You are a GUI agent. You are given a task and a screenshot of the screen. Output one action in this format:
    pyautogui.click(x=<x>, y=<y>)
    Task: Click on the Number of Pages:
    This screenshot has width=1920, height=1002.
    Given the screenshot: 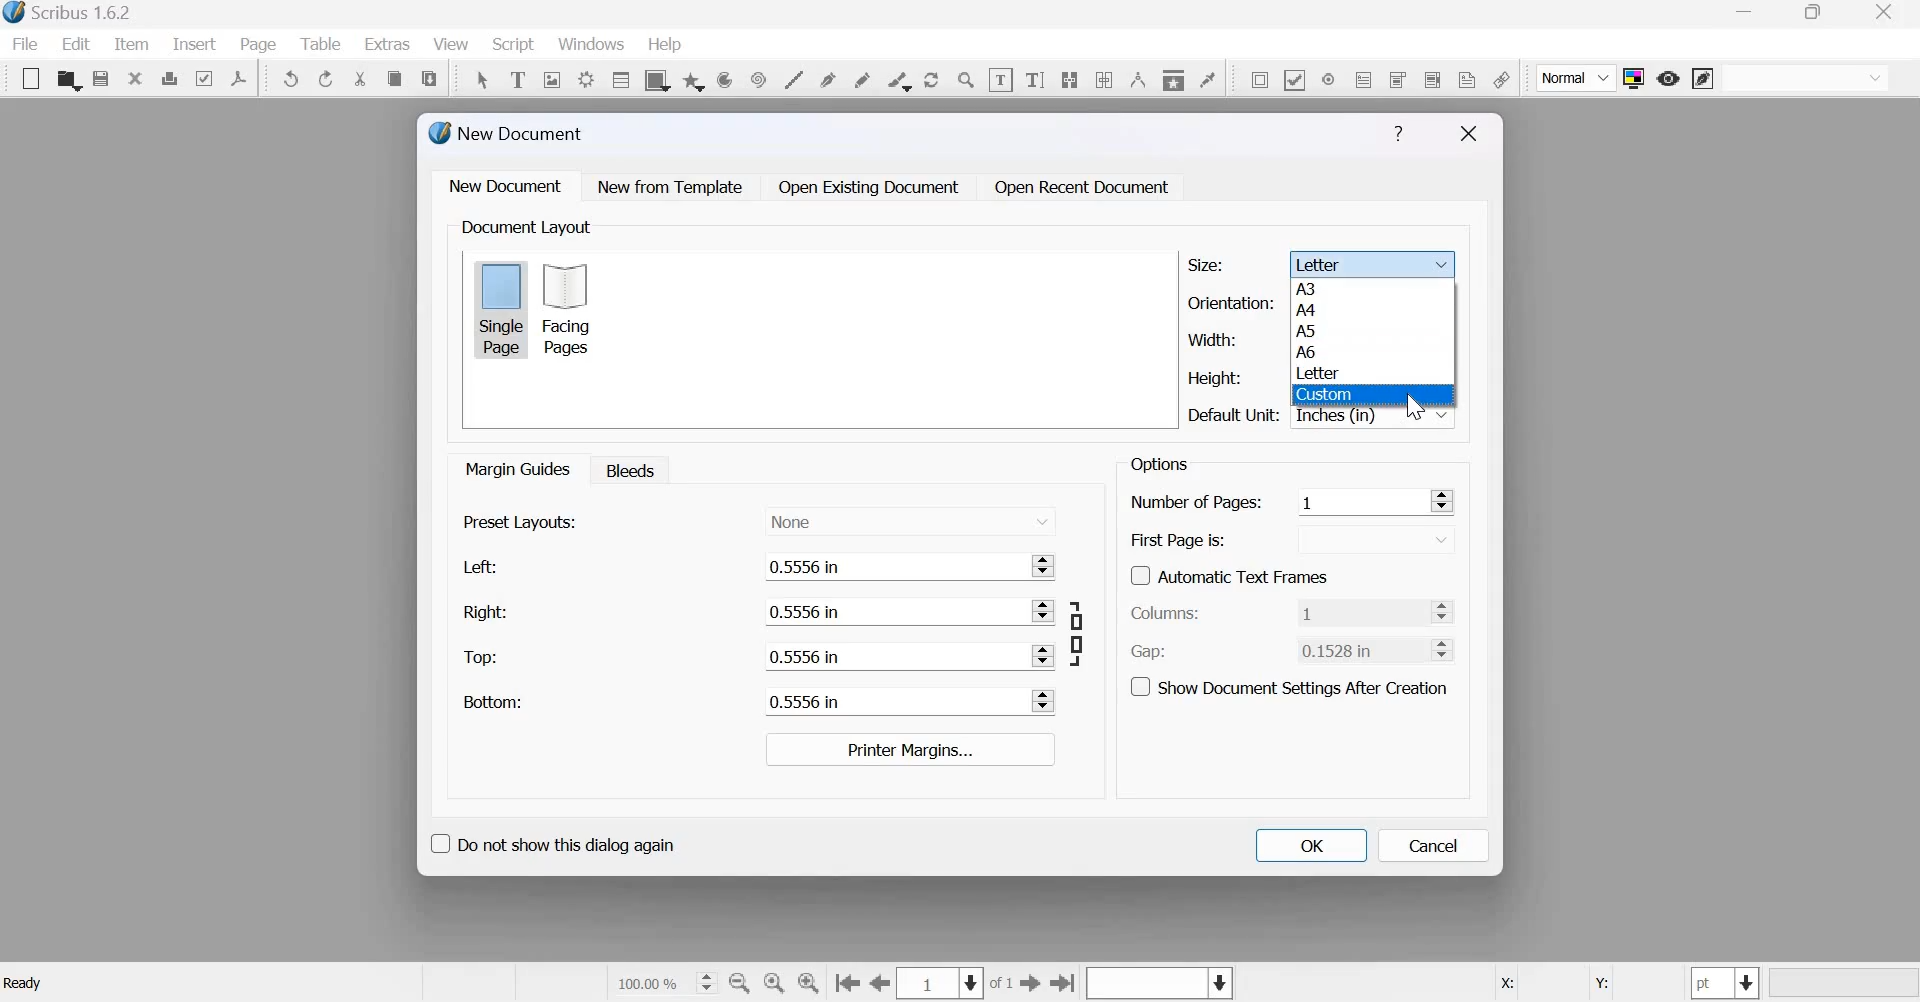 What is the action you would take?
    pyautogui.click(x=1196, y=504)
    